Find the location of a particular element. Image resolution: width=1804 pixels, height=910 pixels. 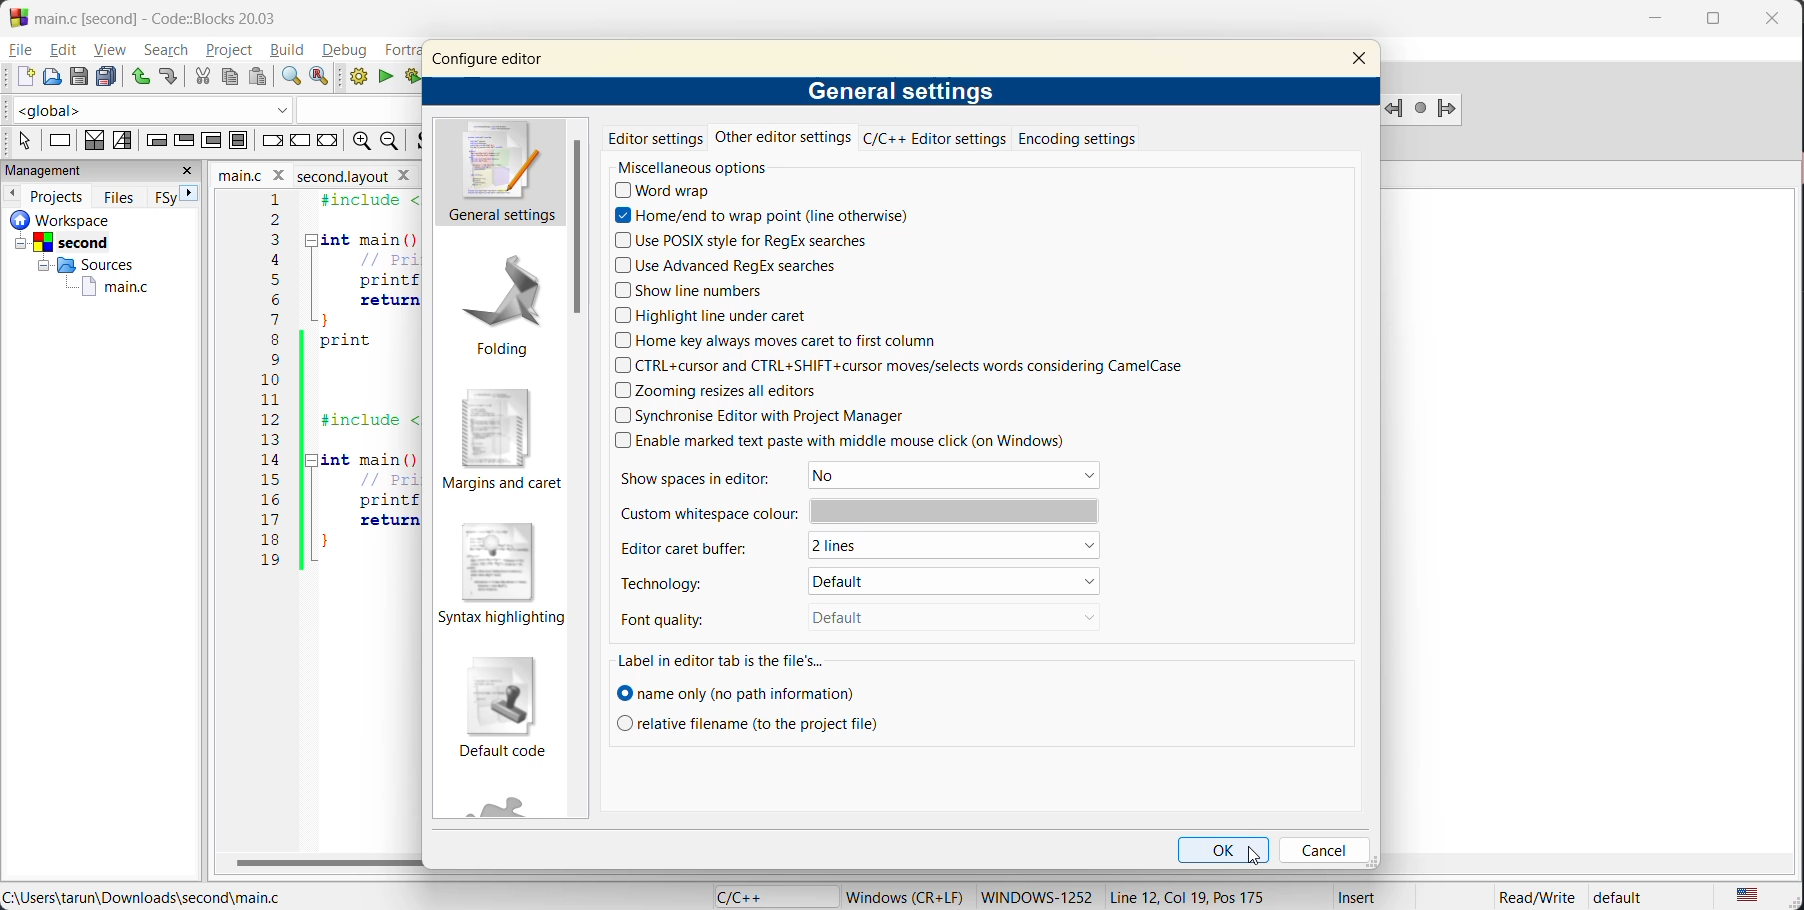

synchronize editor is located at coordinates (757, 414).